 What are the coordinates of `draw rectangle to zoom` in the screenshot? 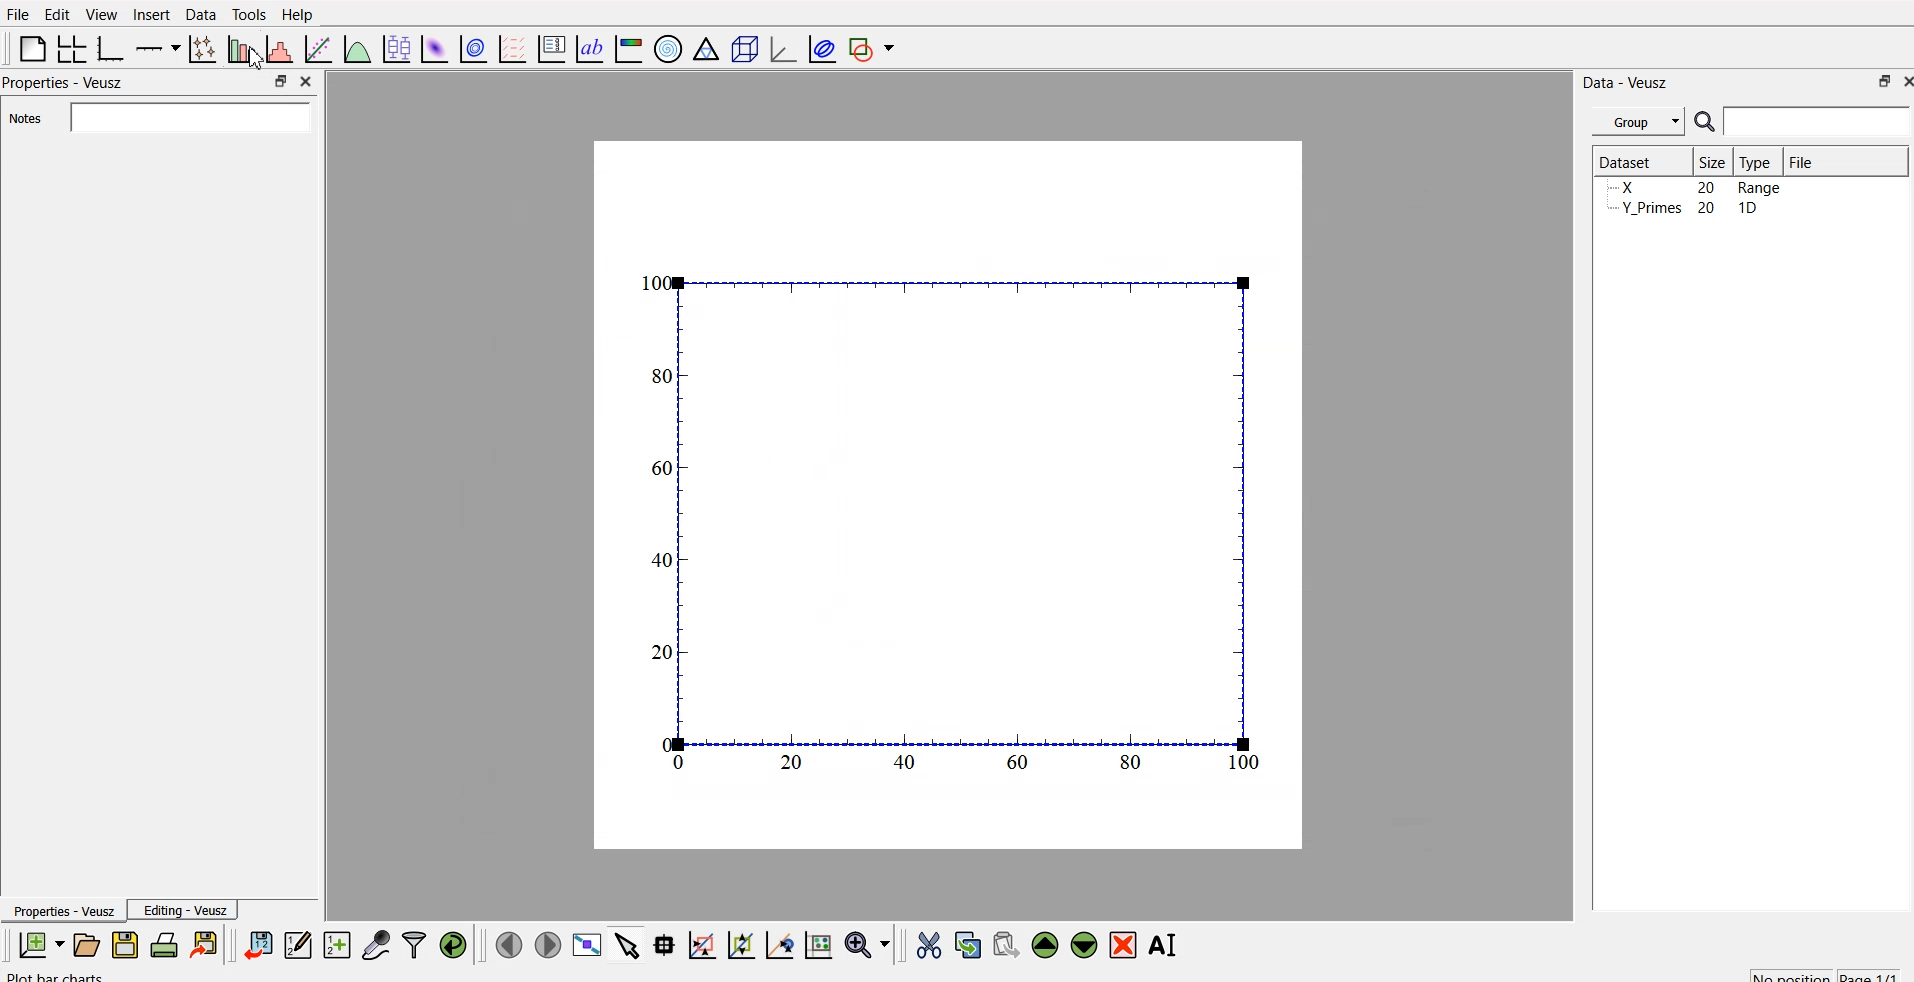 It's located at (701, 944).